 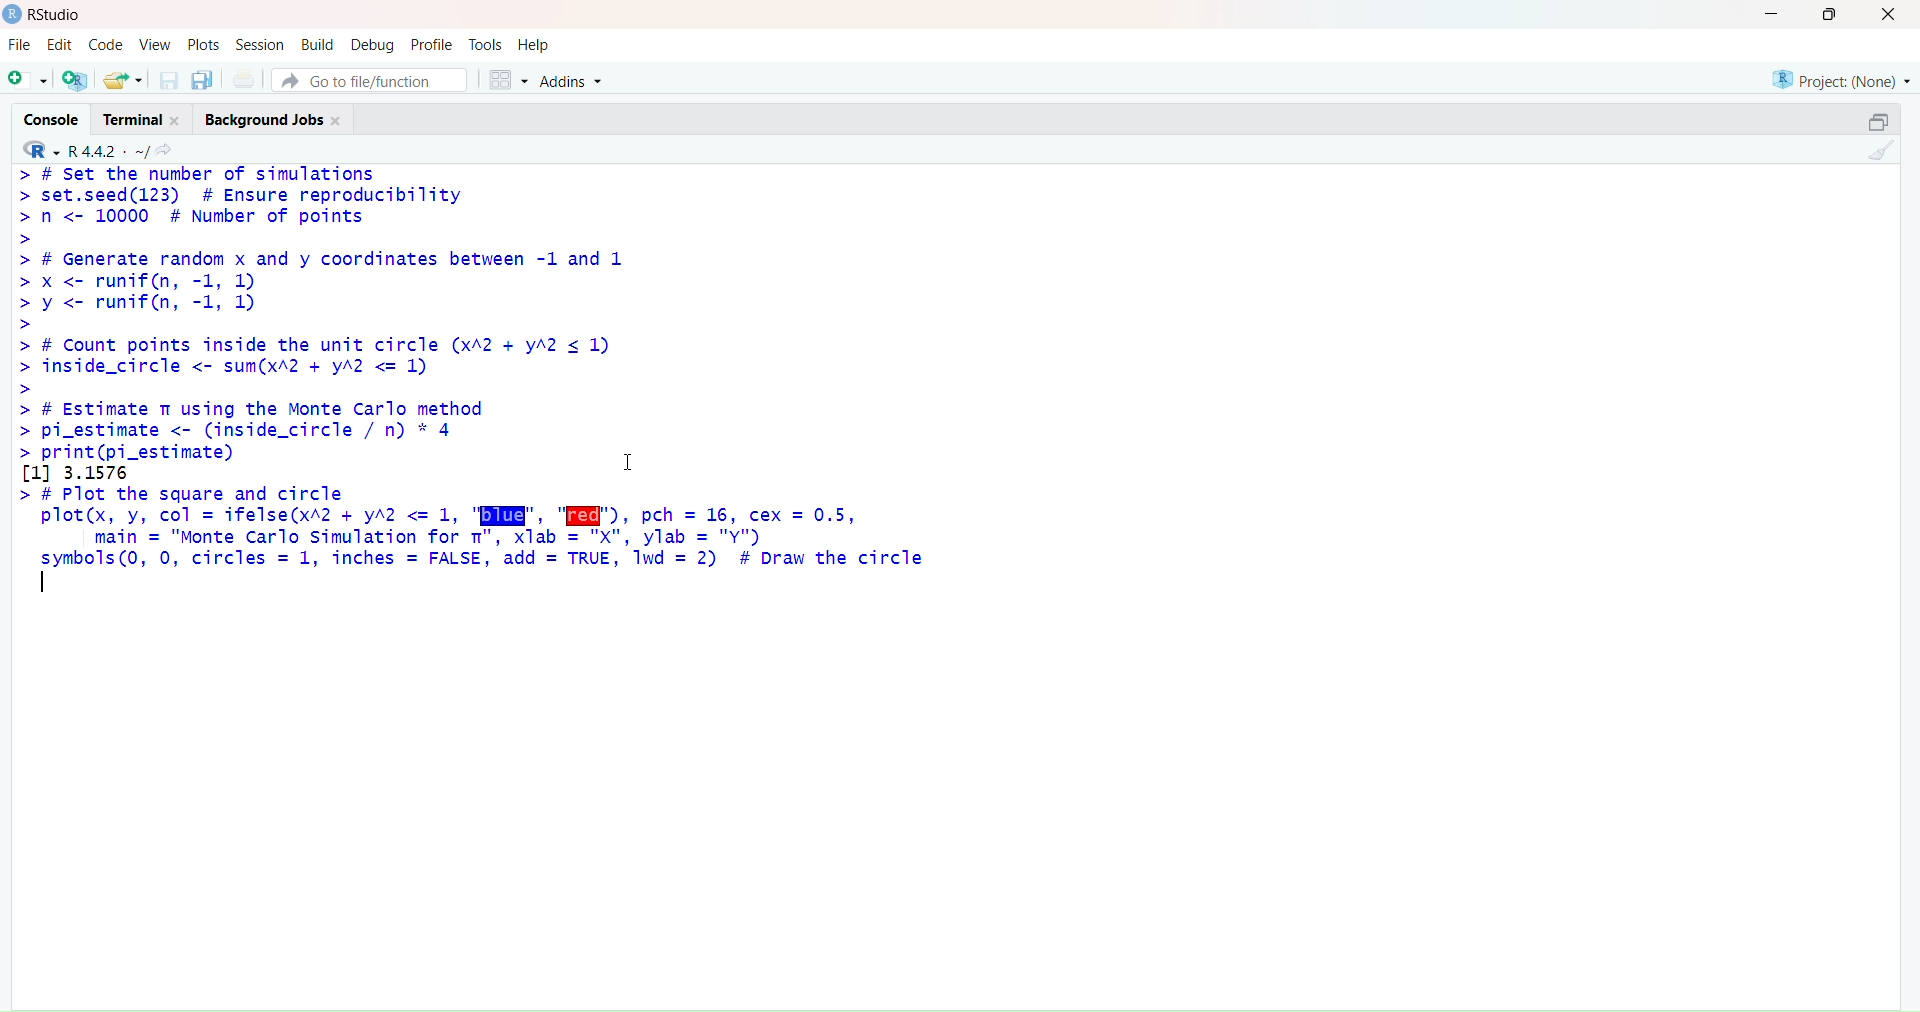 What do you see at coordinates (171, 149) in the screenshot?
I see `View the current working directory` at bounding box center [171, 149].